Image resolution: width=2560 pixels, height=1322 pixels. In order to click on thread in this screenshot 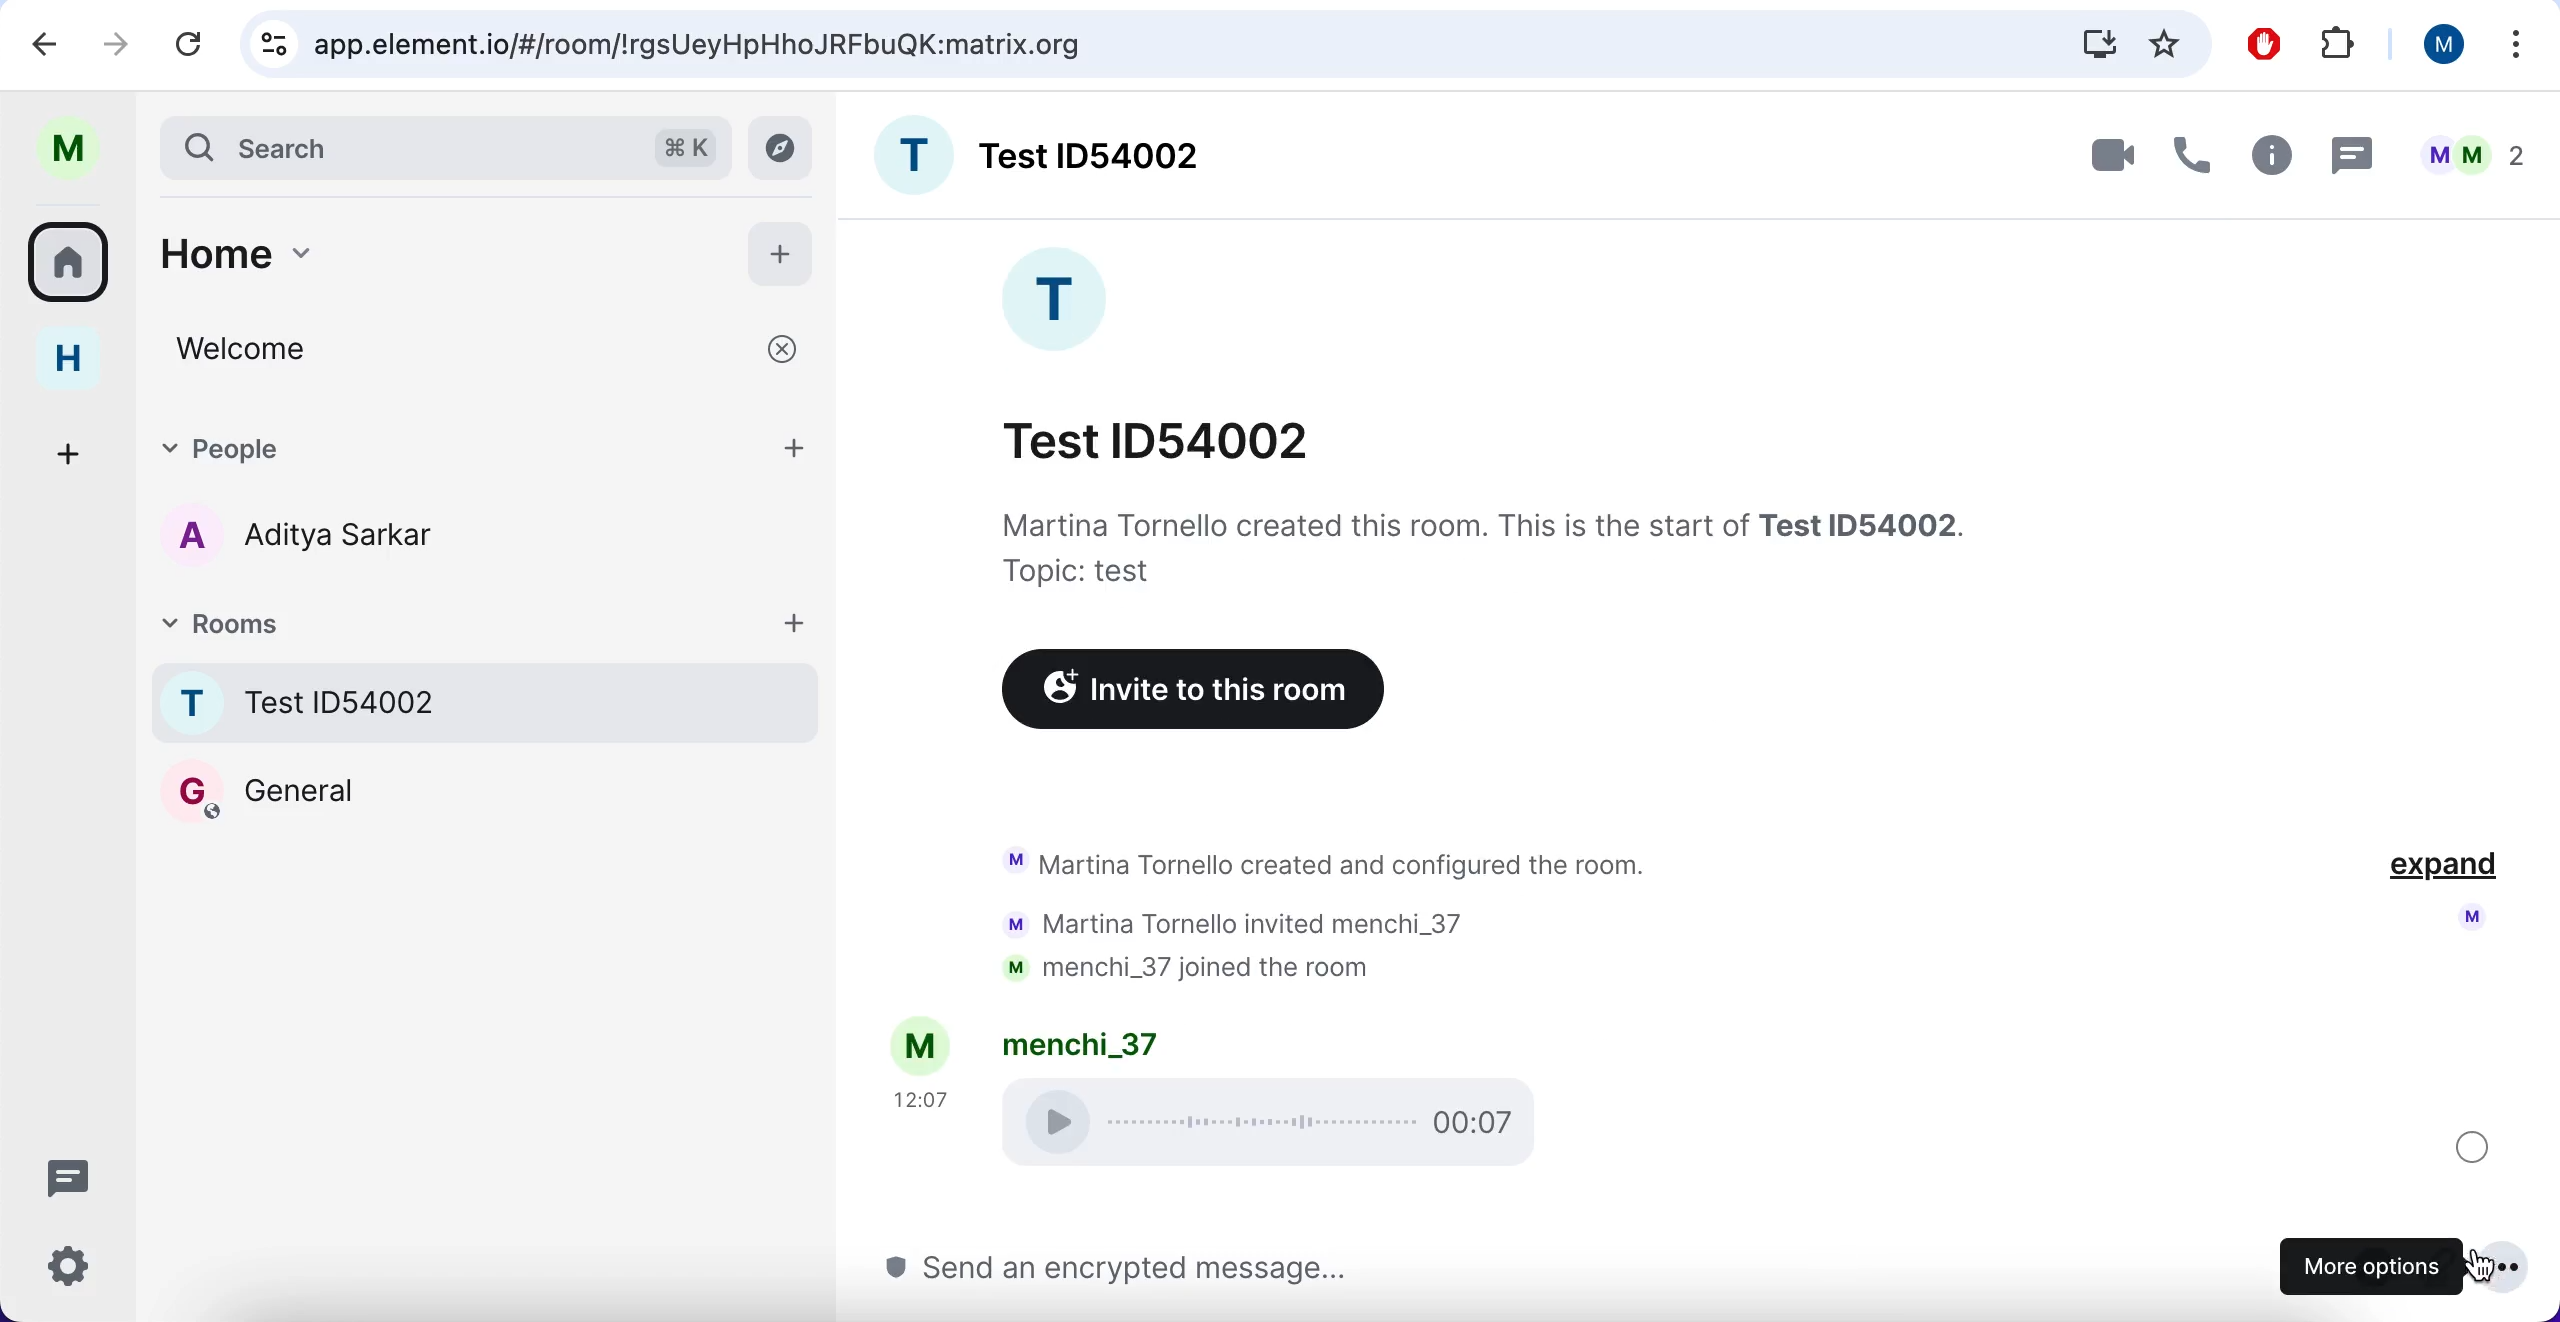, I will do `click(2354, 151)`.